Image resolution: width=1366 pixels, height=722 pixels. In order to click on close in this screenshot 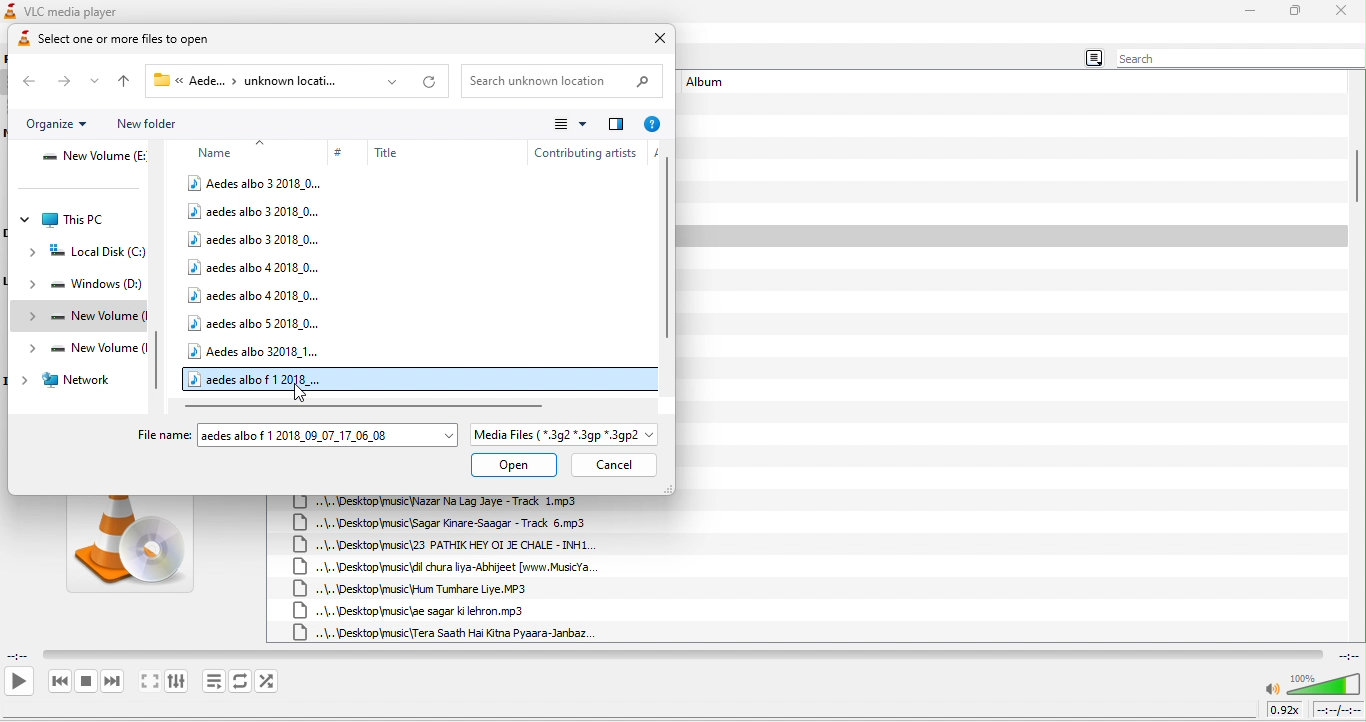, I will do `click(1342, 11)`.